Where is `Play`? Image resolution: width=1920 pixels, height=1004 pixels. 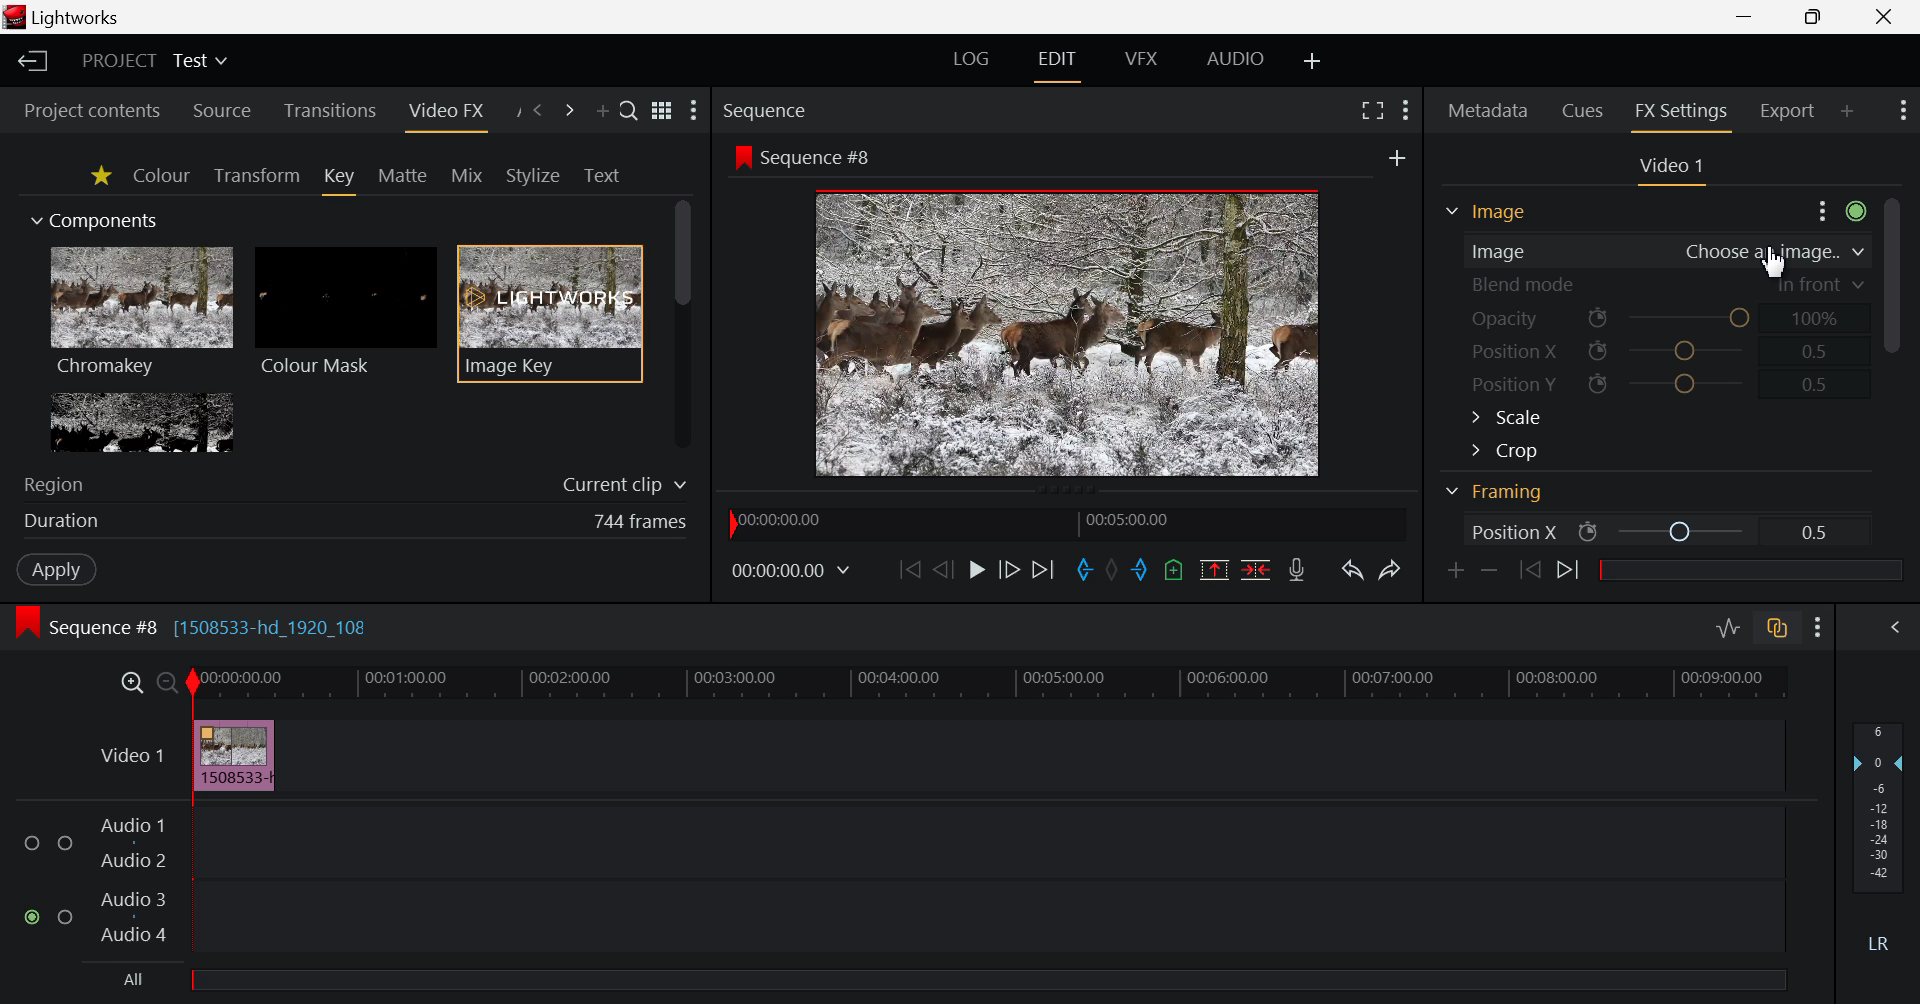 Play is located at coordinates (979, 571).